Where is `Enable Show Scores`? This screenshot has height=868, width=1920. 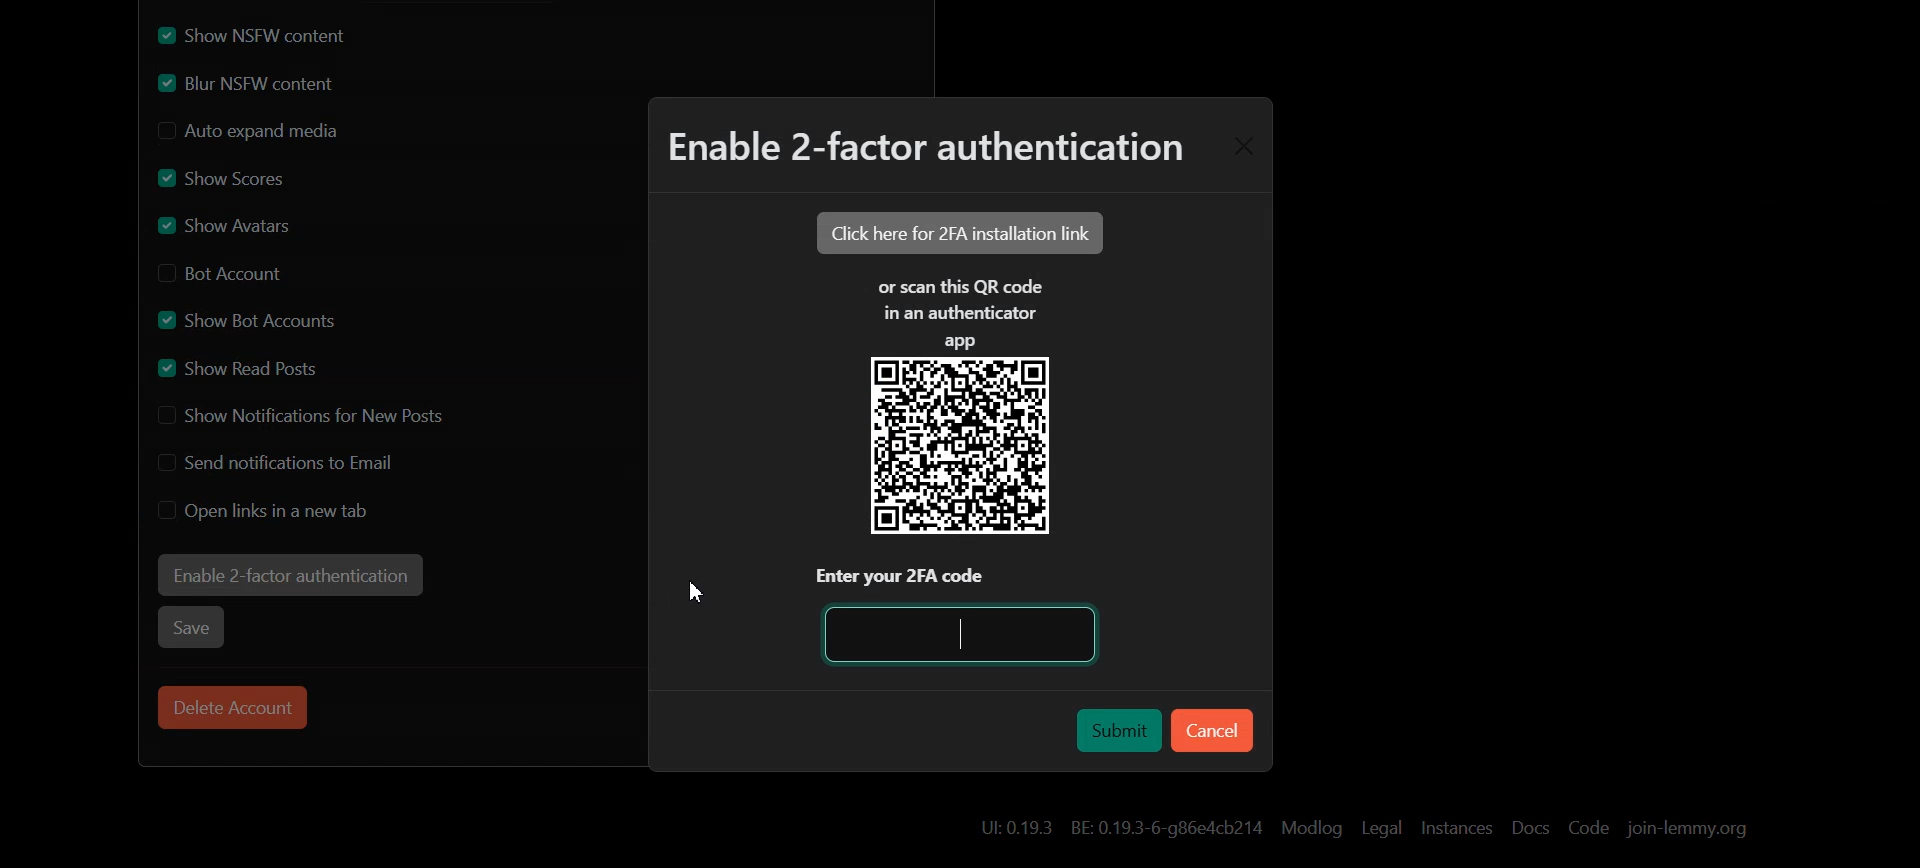
Enable Show Scores is located at coordinates (222, 177).